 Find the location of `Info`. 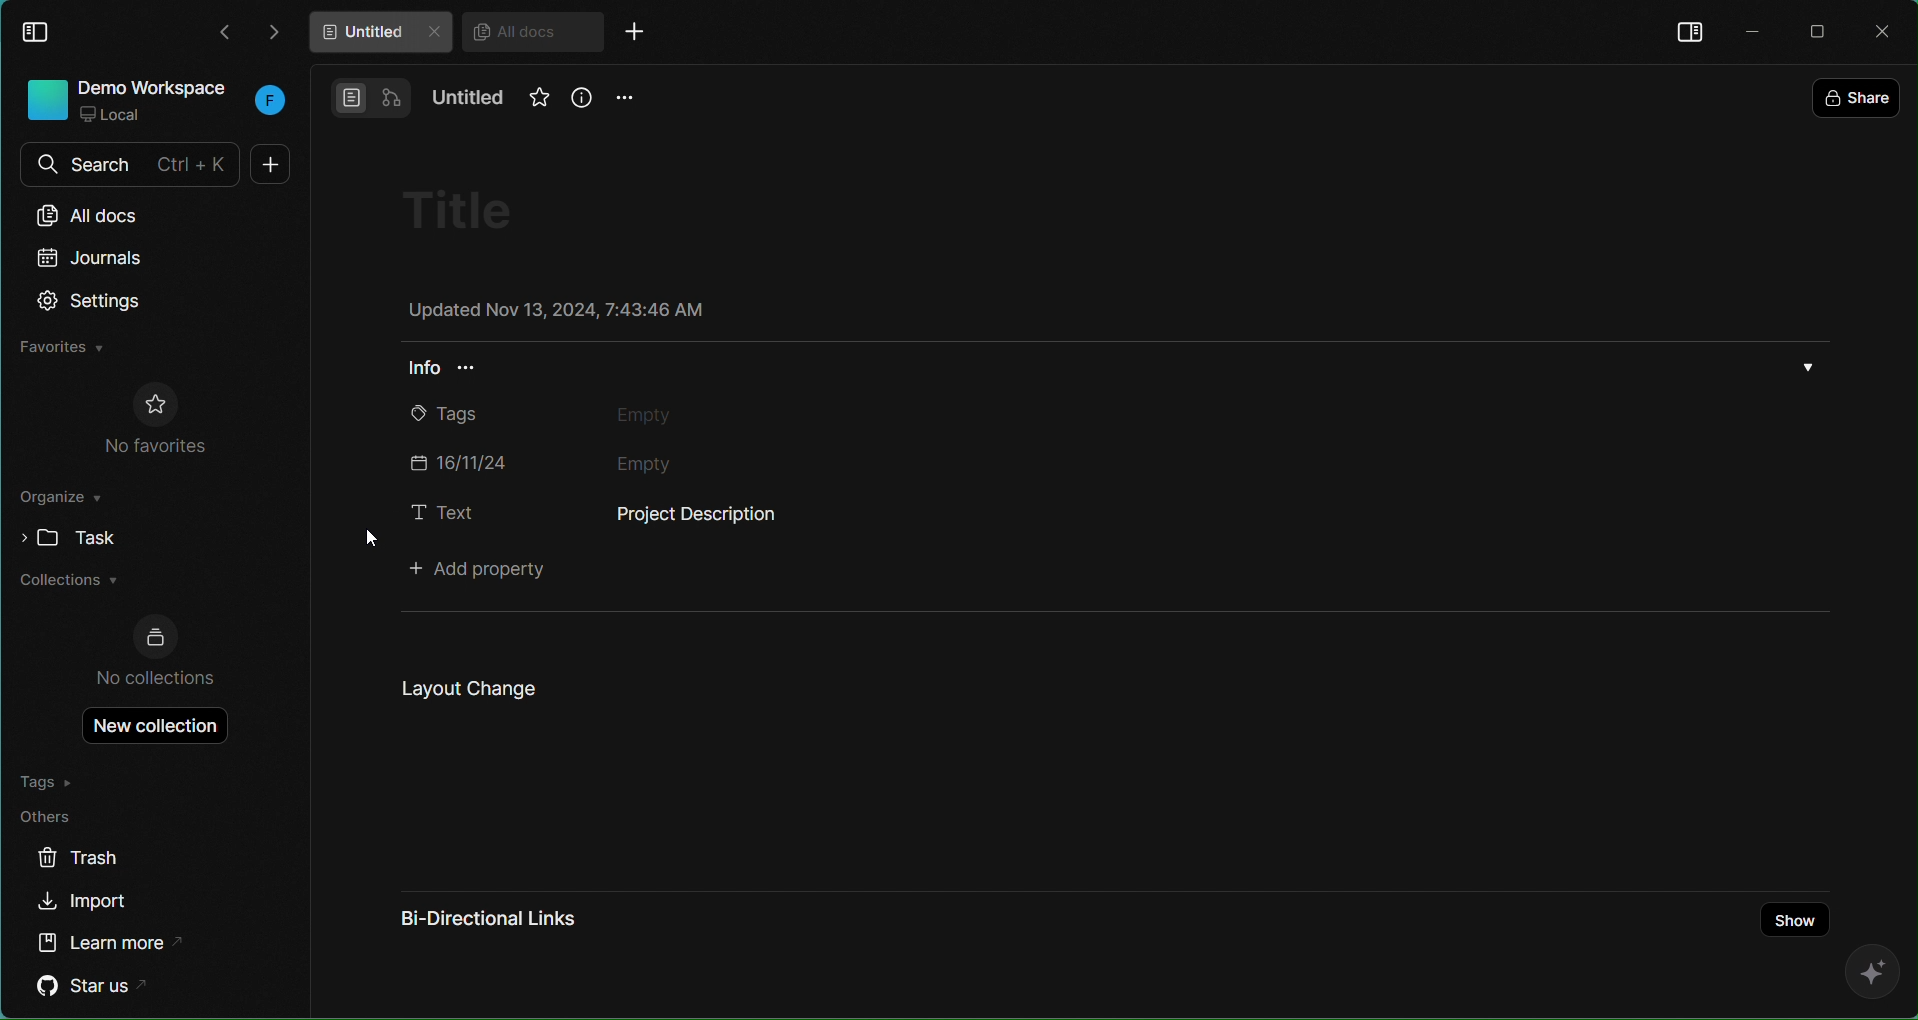

Info is located at coordinates (456, 372).